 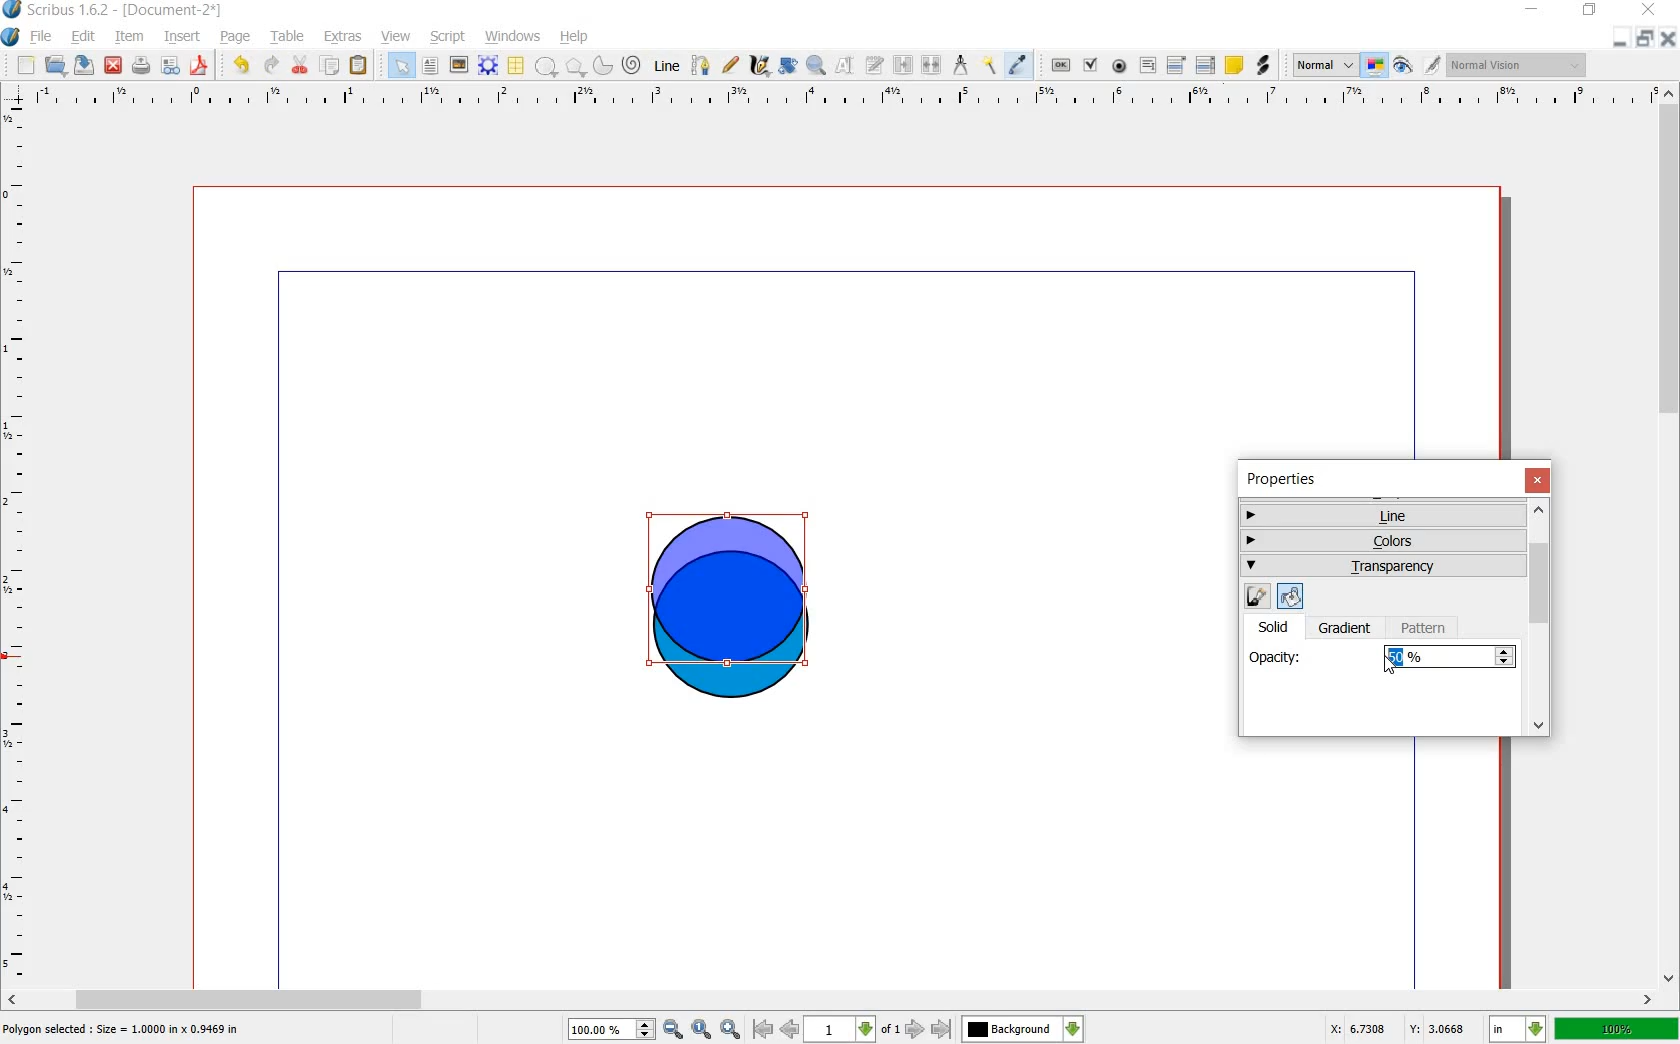 What do you see at coordinates (1374, 65) in the screenshot?
I see `toggle color management system` at bounding box center [1374, 65].